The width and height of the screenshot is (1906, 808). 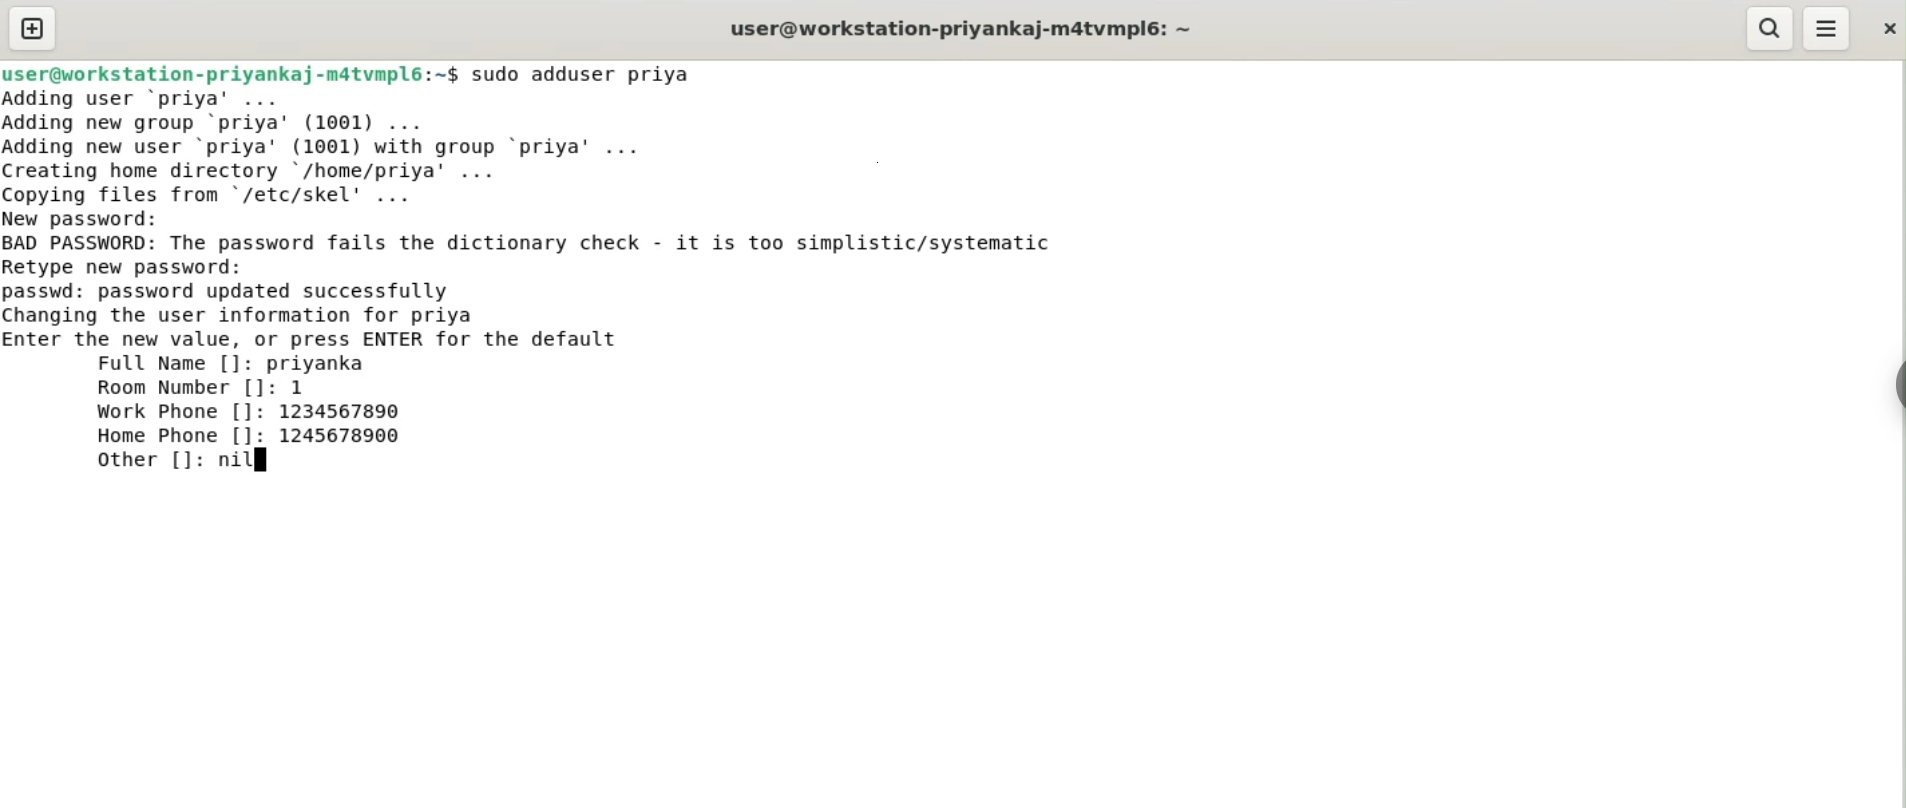 I want to click on new tab, so click(x=33, y=28).